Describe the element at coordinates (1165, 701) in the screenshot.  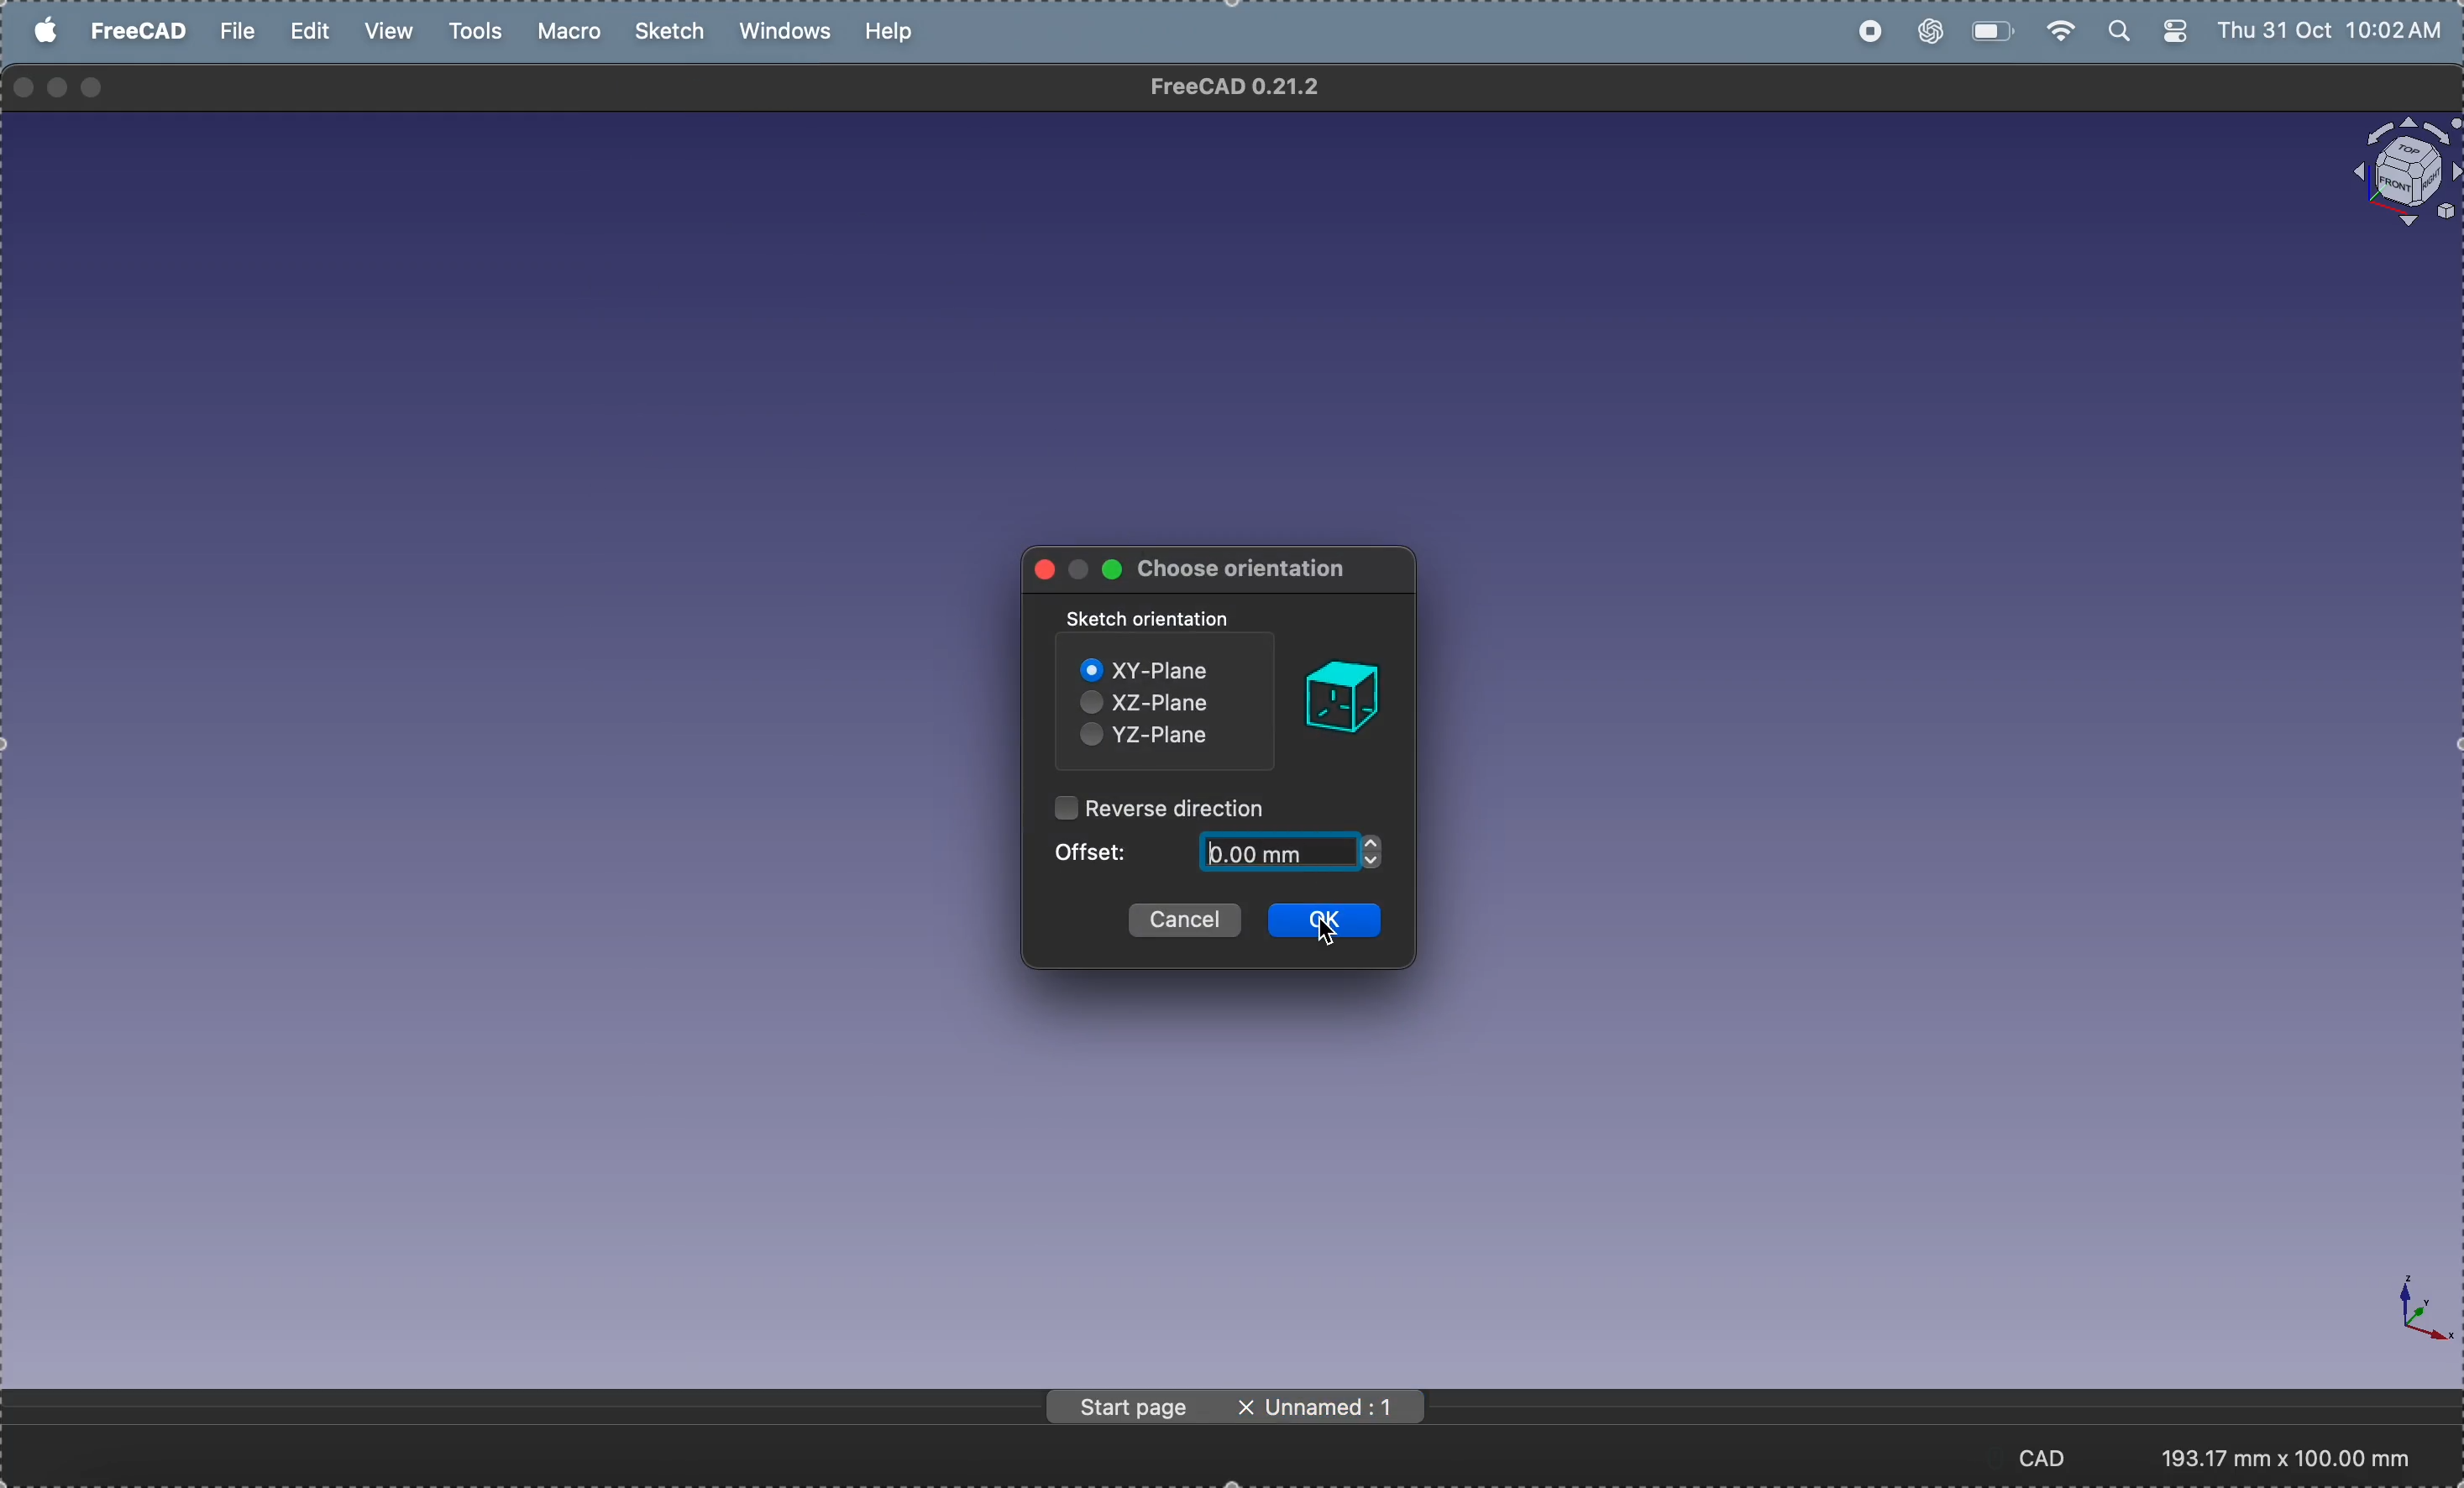
I see `XZ plane` at that location.